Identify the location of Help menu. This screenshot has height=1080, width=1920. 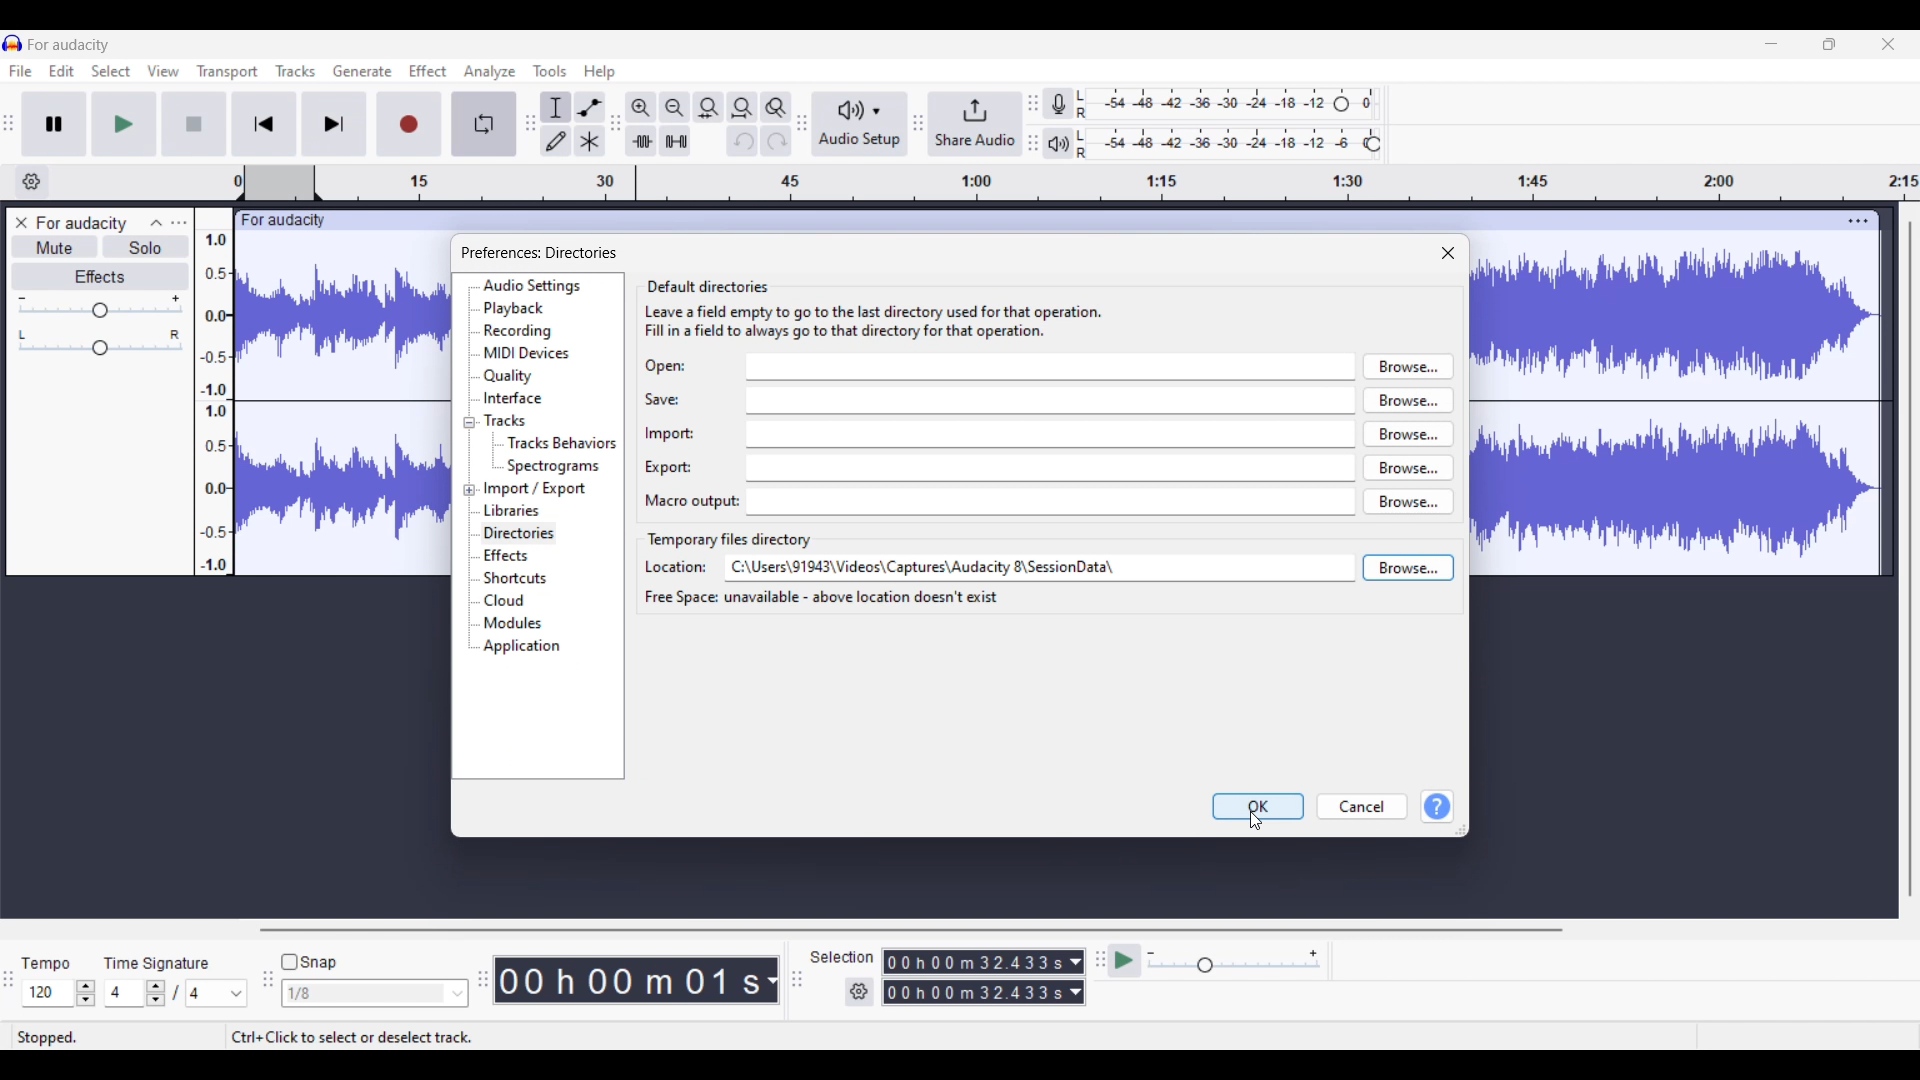
(600, 72).